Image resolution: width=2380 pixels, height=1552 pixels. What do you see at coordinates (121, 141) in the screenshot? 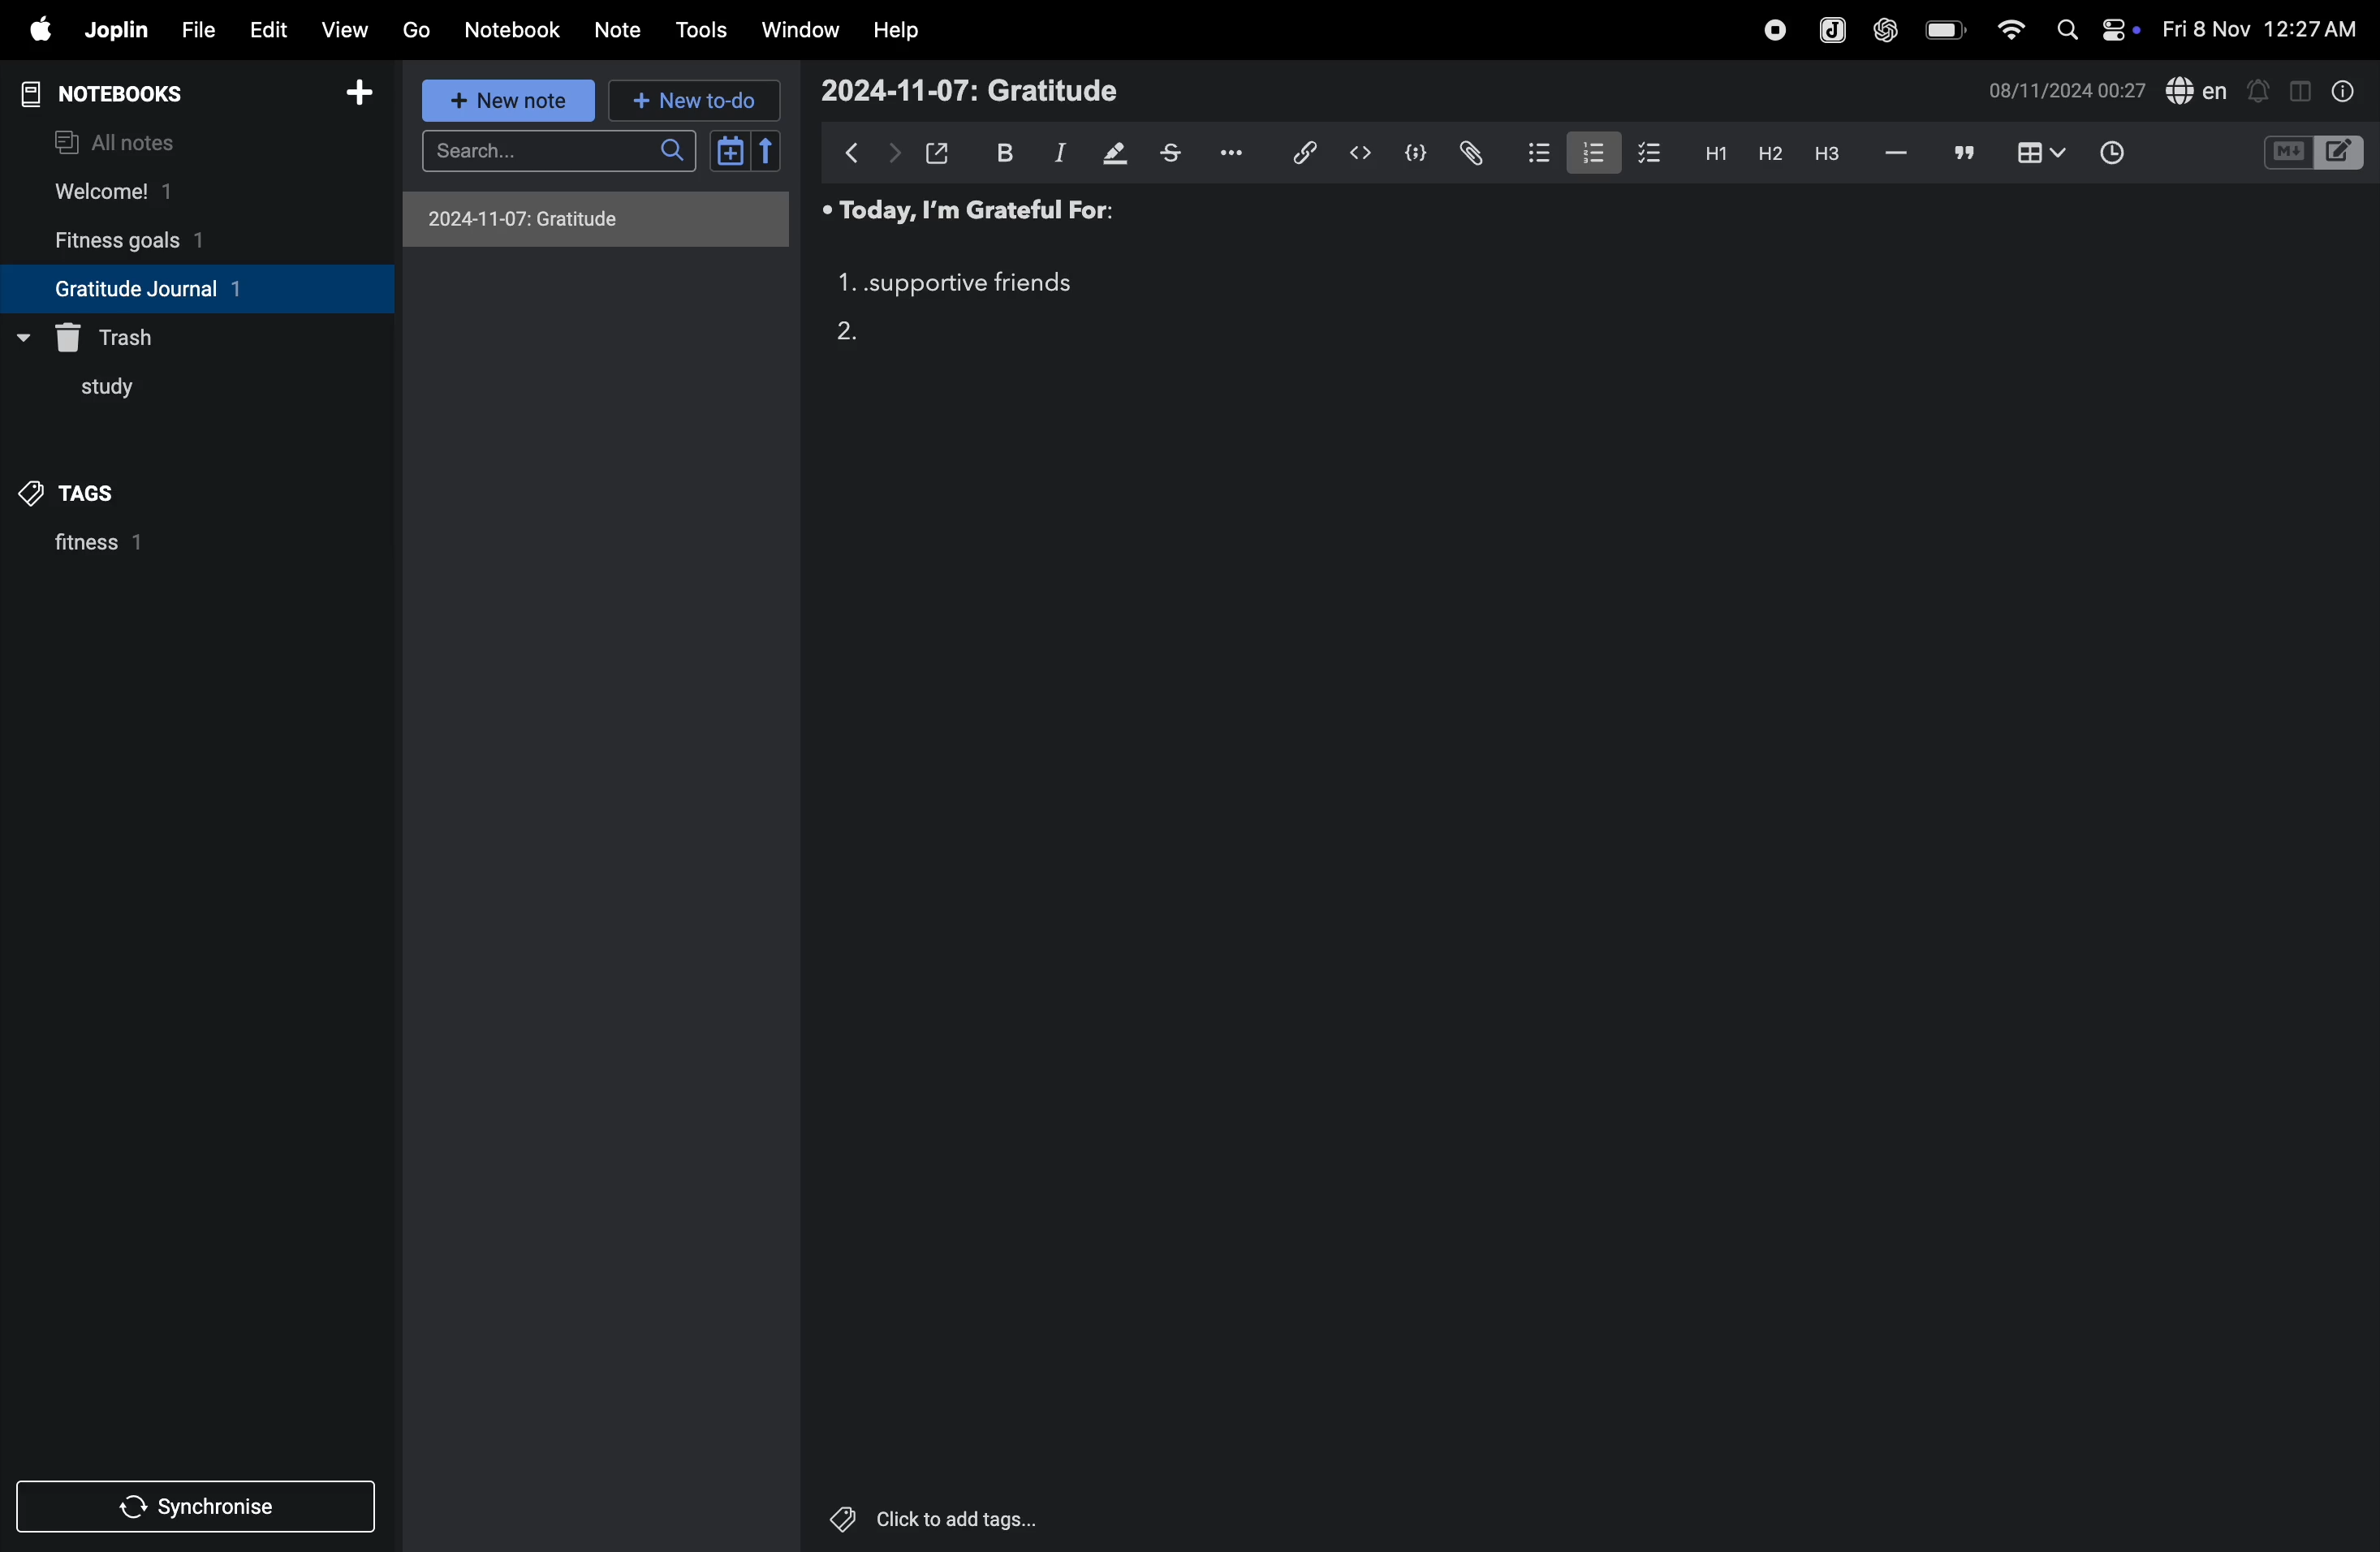
I see `all notes` at bounding box center [121, 141].